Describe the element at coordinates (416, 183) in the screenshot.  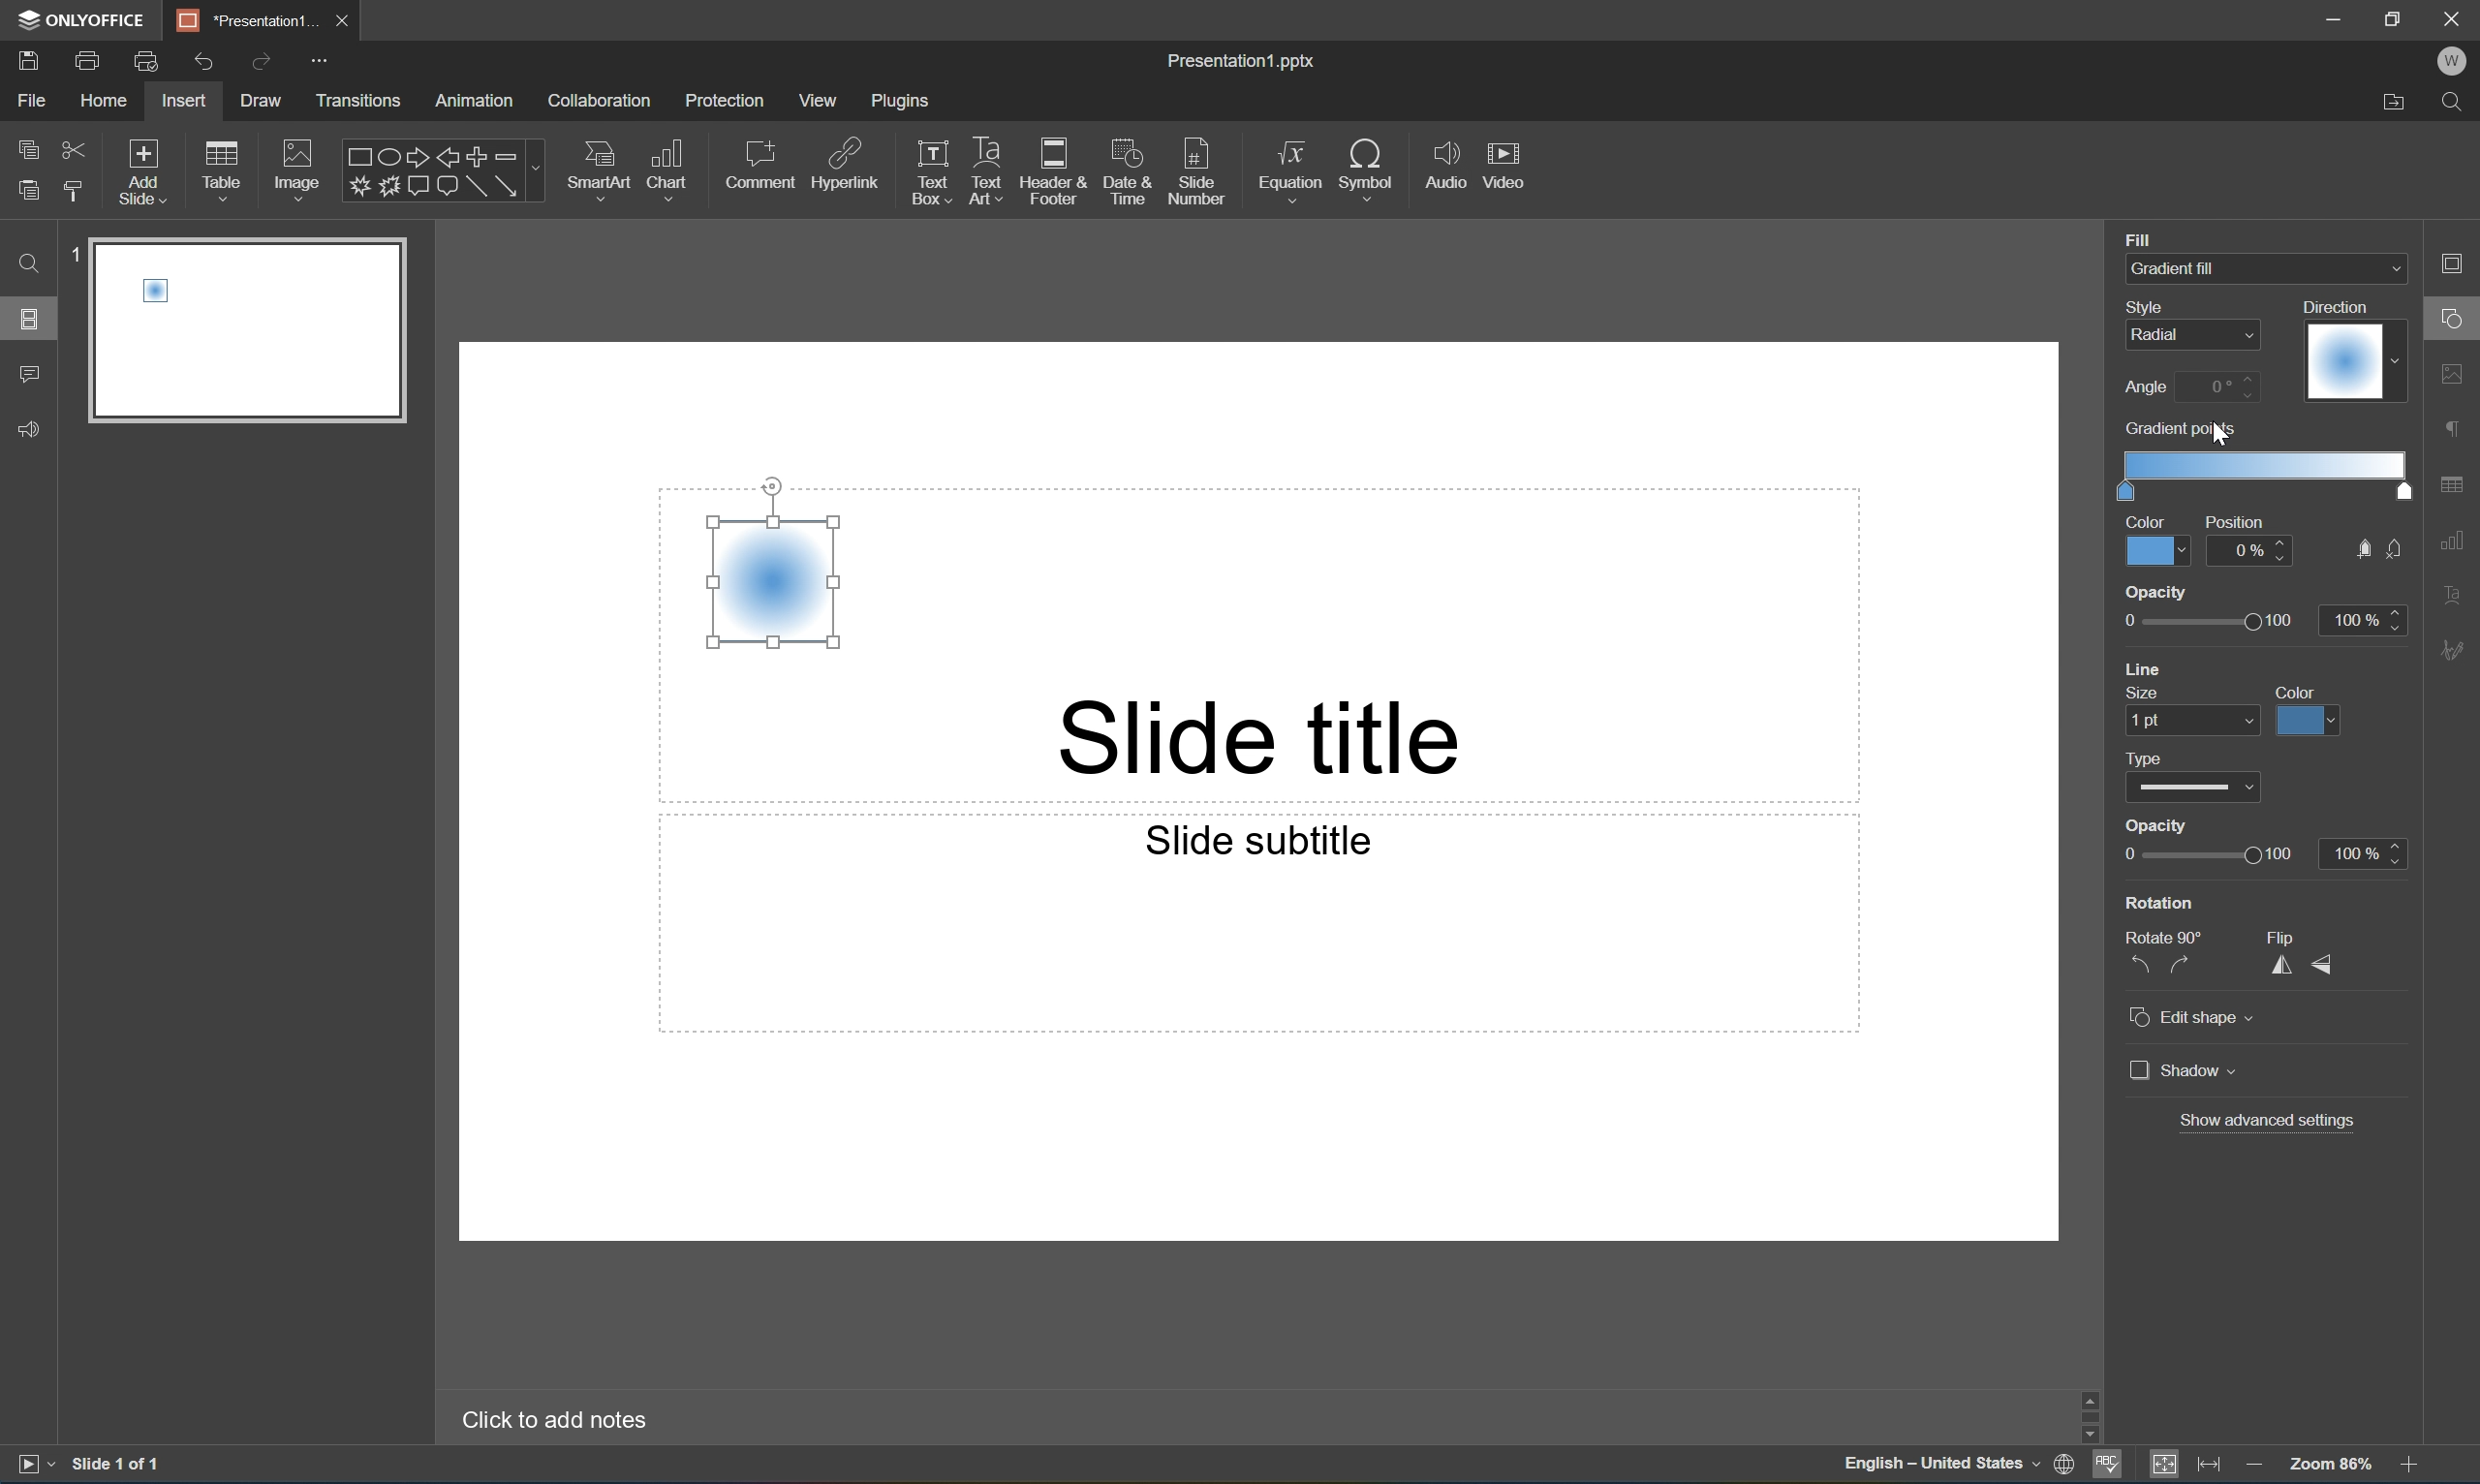
I see `` at that location.